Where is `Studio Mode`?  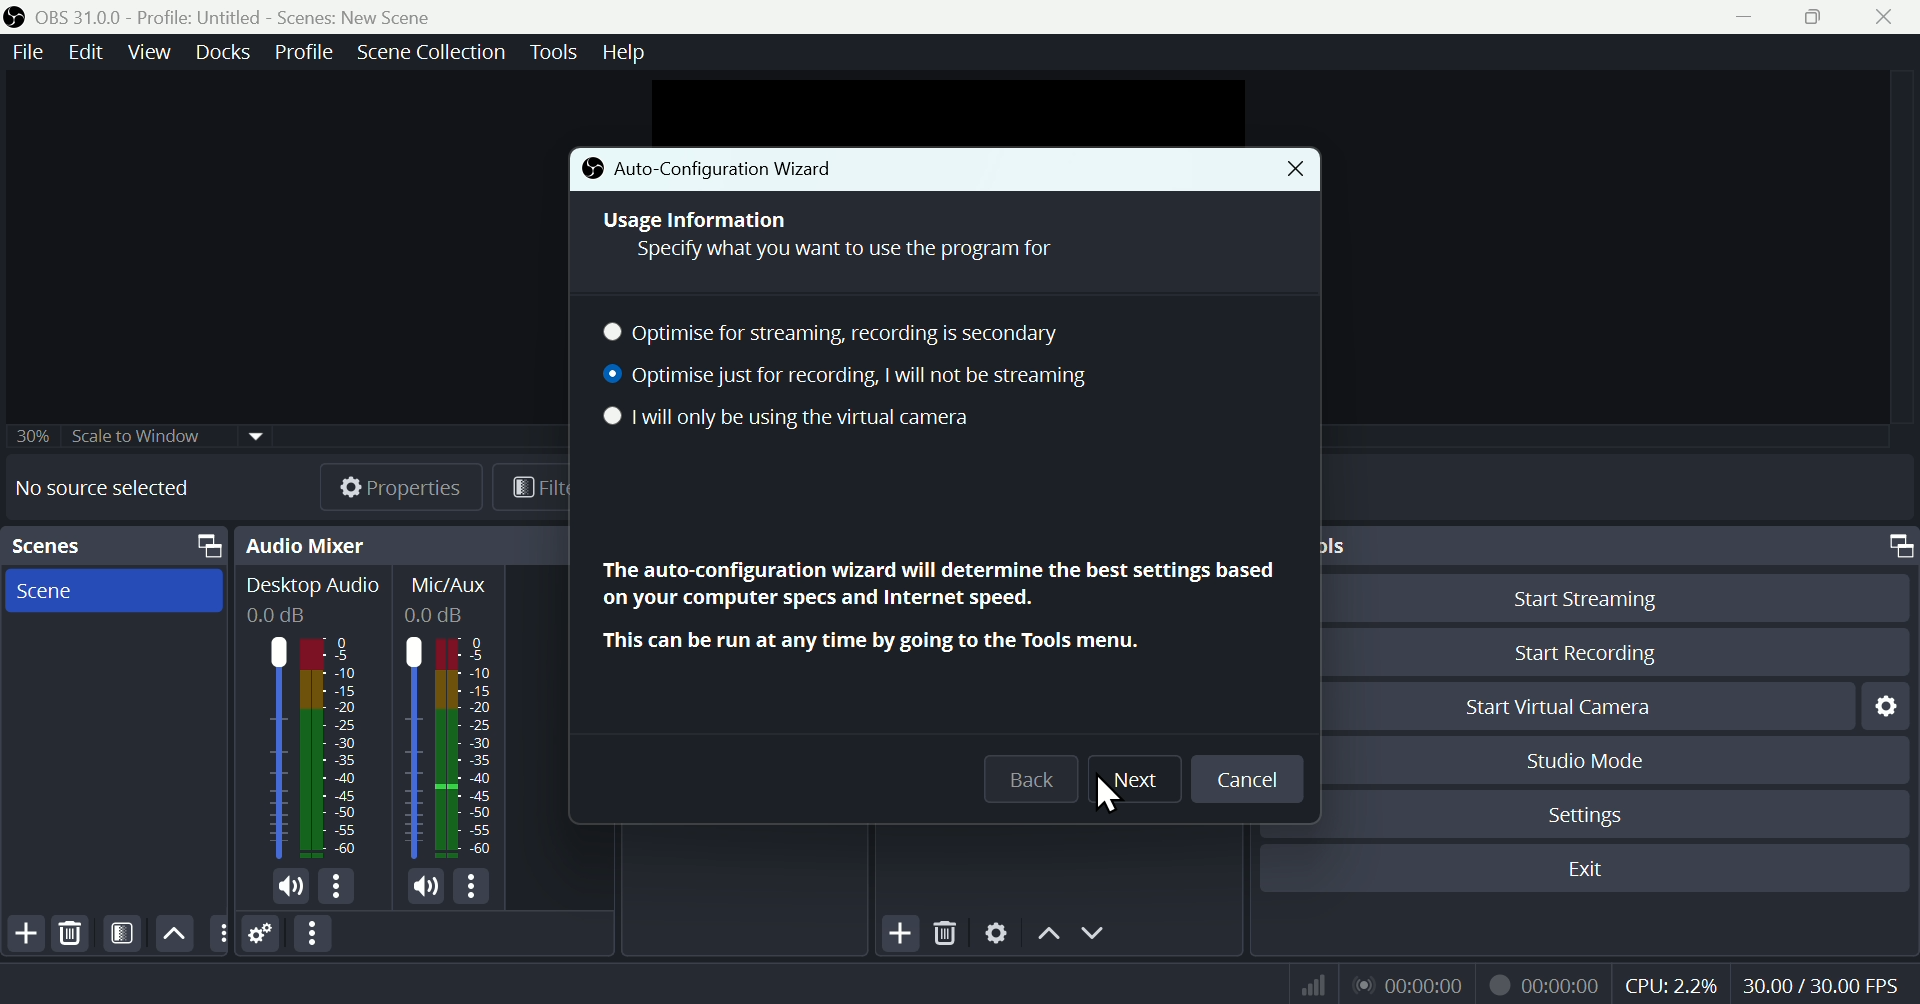 Studio Mode is located at coordinates (1619, 759).